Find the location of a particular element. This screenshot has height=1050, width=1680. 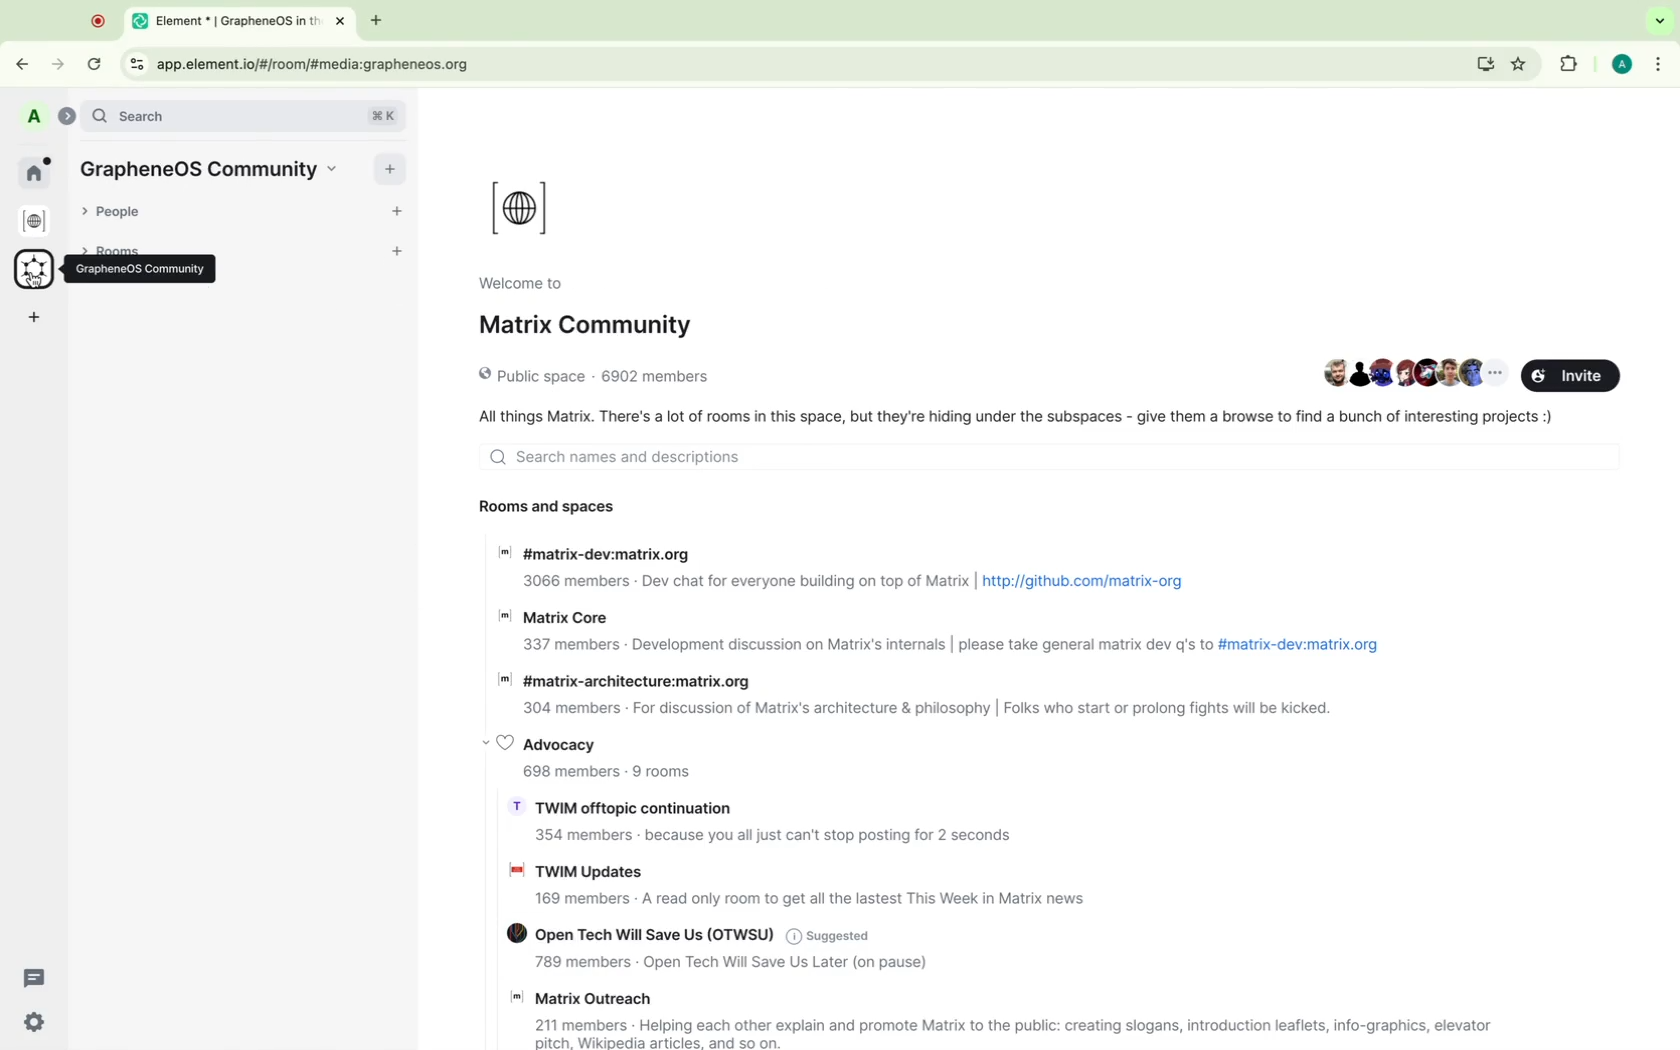

grapheneOS community is located at coordinates (139, 269).